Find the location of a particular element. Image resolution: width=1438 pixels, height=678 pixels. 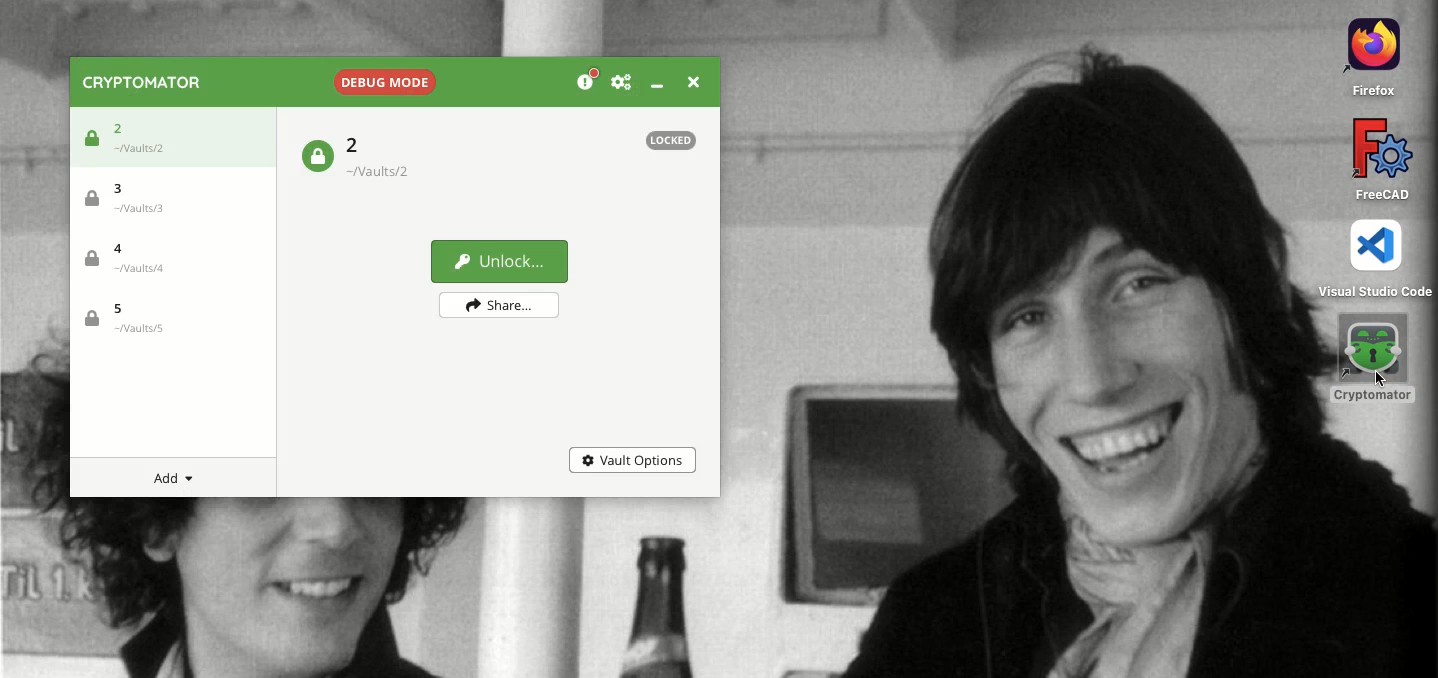

Preferences is located at coordinates (629, 83).